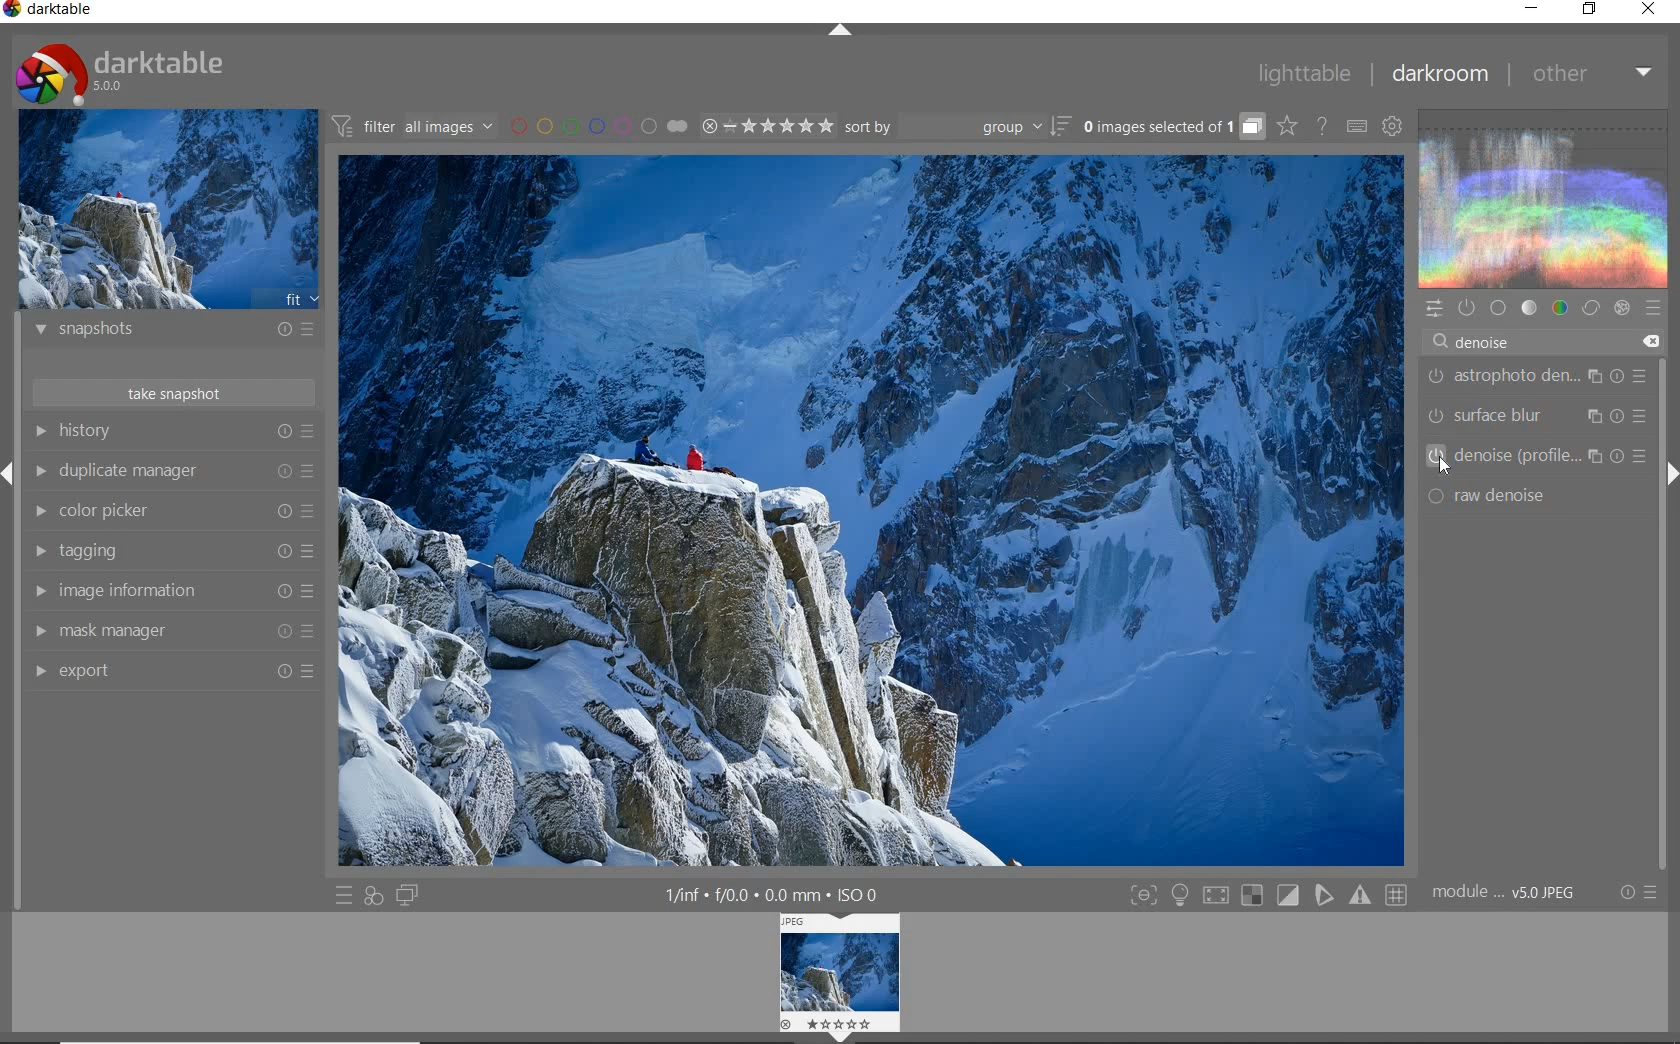 The image size is (1680, 1044). I want to click on quick access panel, so click(1432, 309).